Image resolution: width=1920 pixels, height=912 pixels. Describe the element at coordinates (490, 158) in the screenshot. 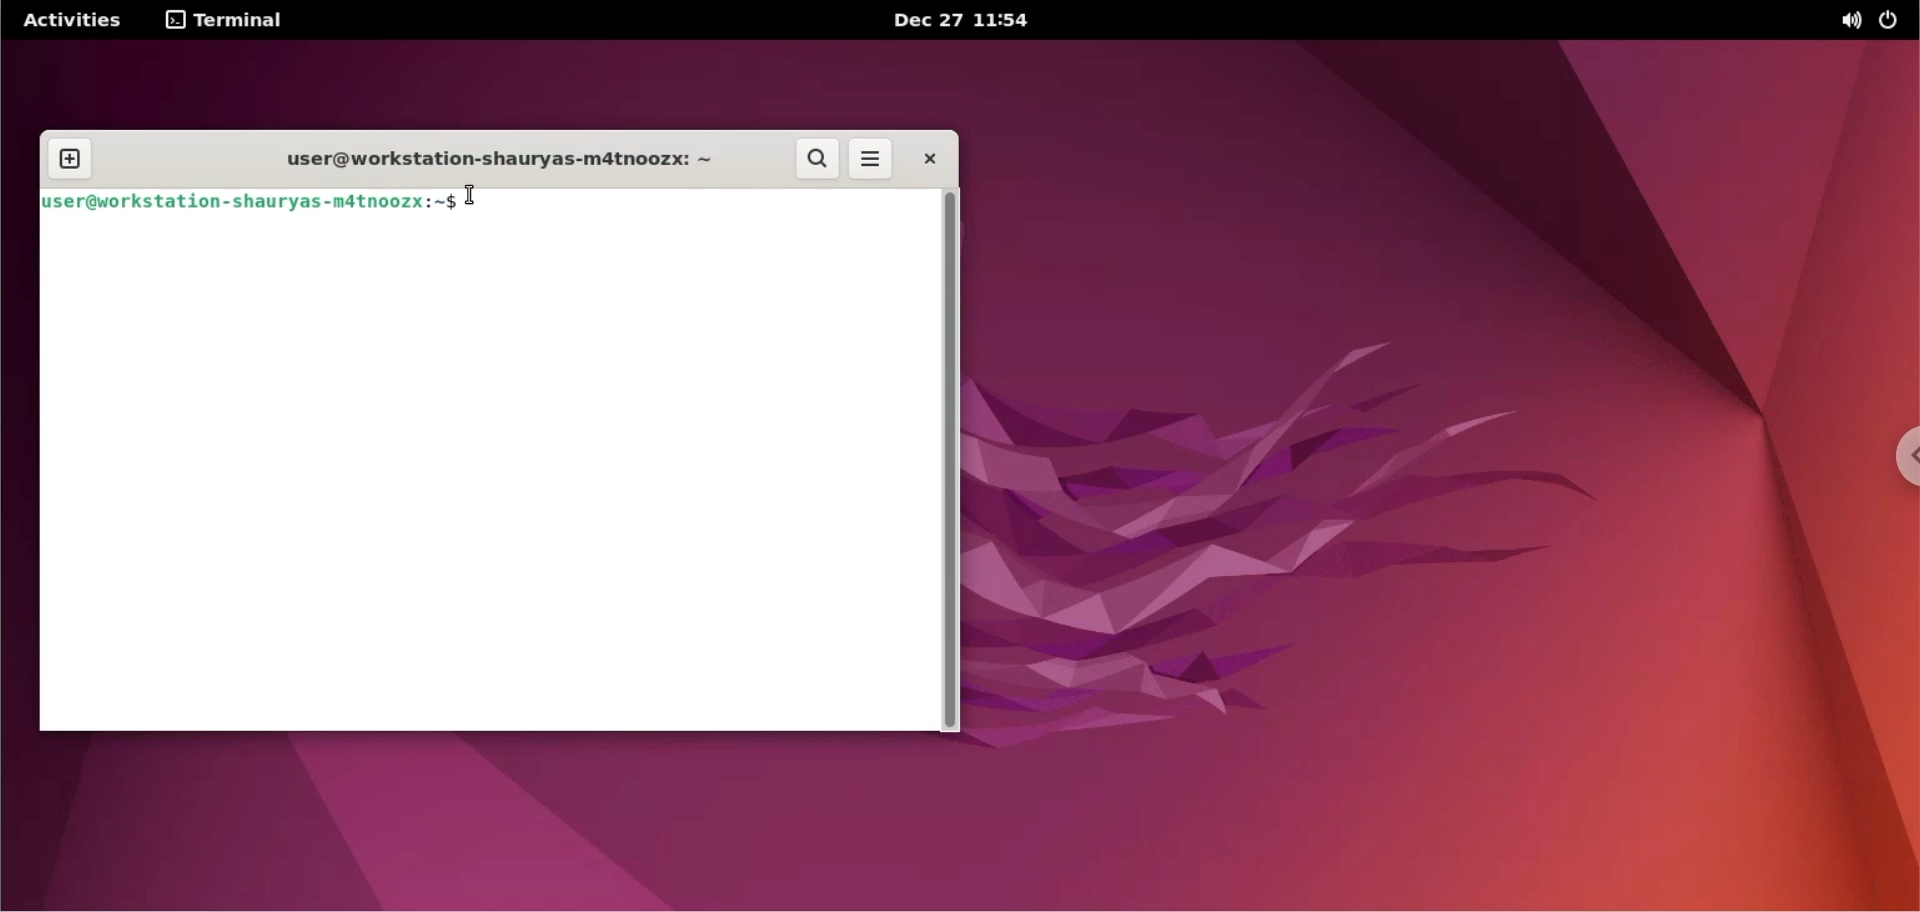

I see `terminal title: user@workstation-shauryas-m4tnoozx:~$ ` at that location.